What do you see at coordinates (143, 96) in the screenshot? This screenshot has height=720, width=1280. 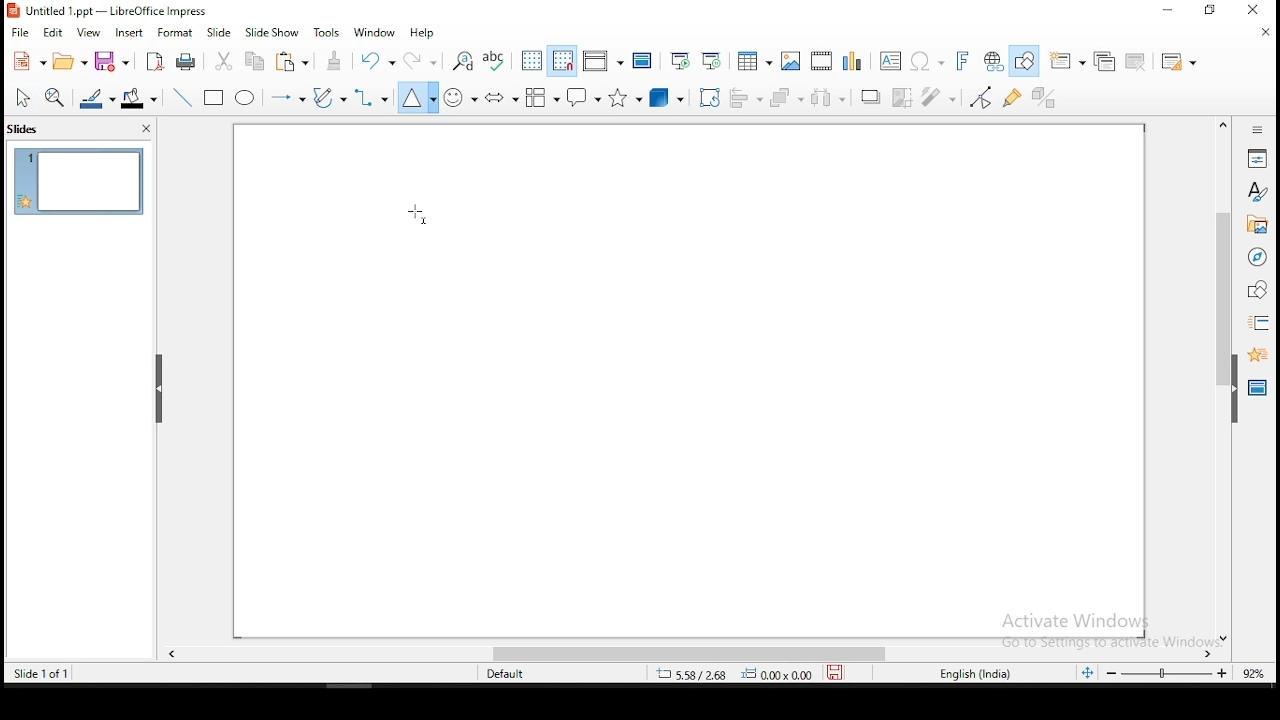 I see `fill color` at bounding box center [143, 96].